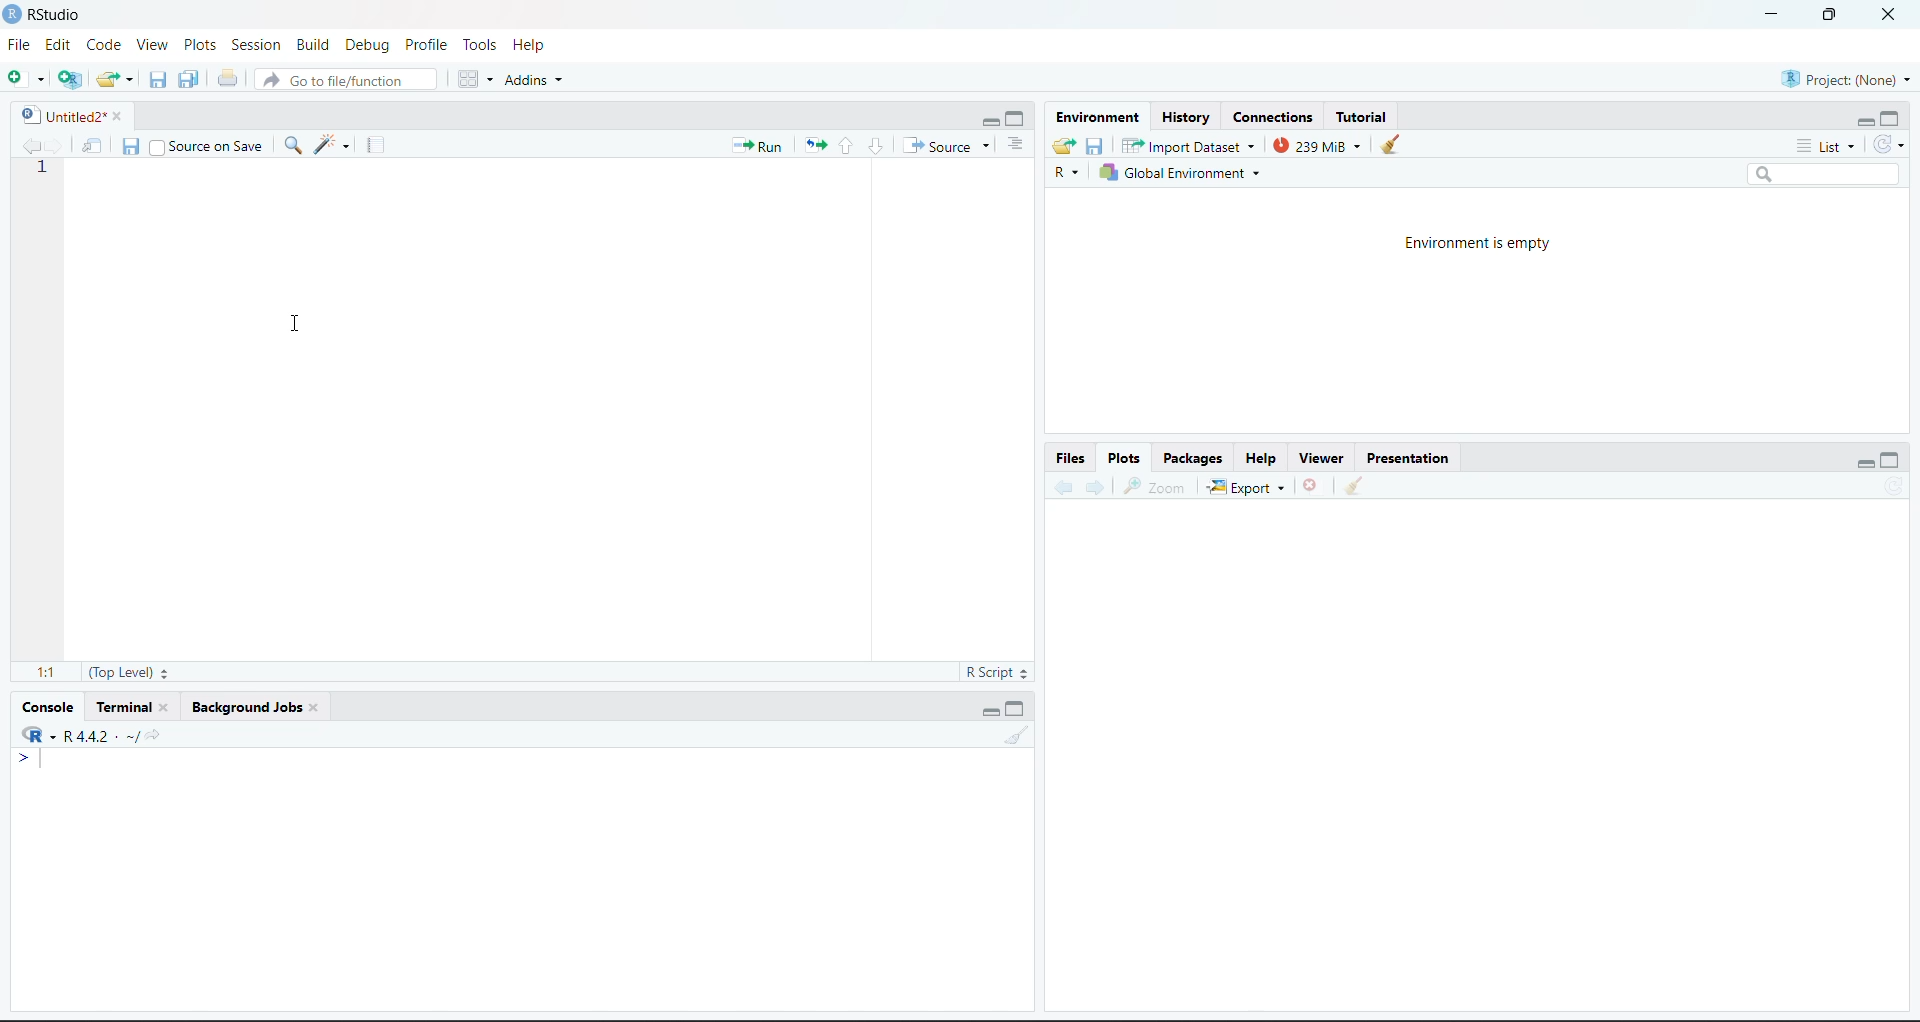  I want to click on Close, so click(1313, 485).